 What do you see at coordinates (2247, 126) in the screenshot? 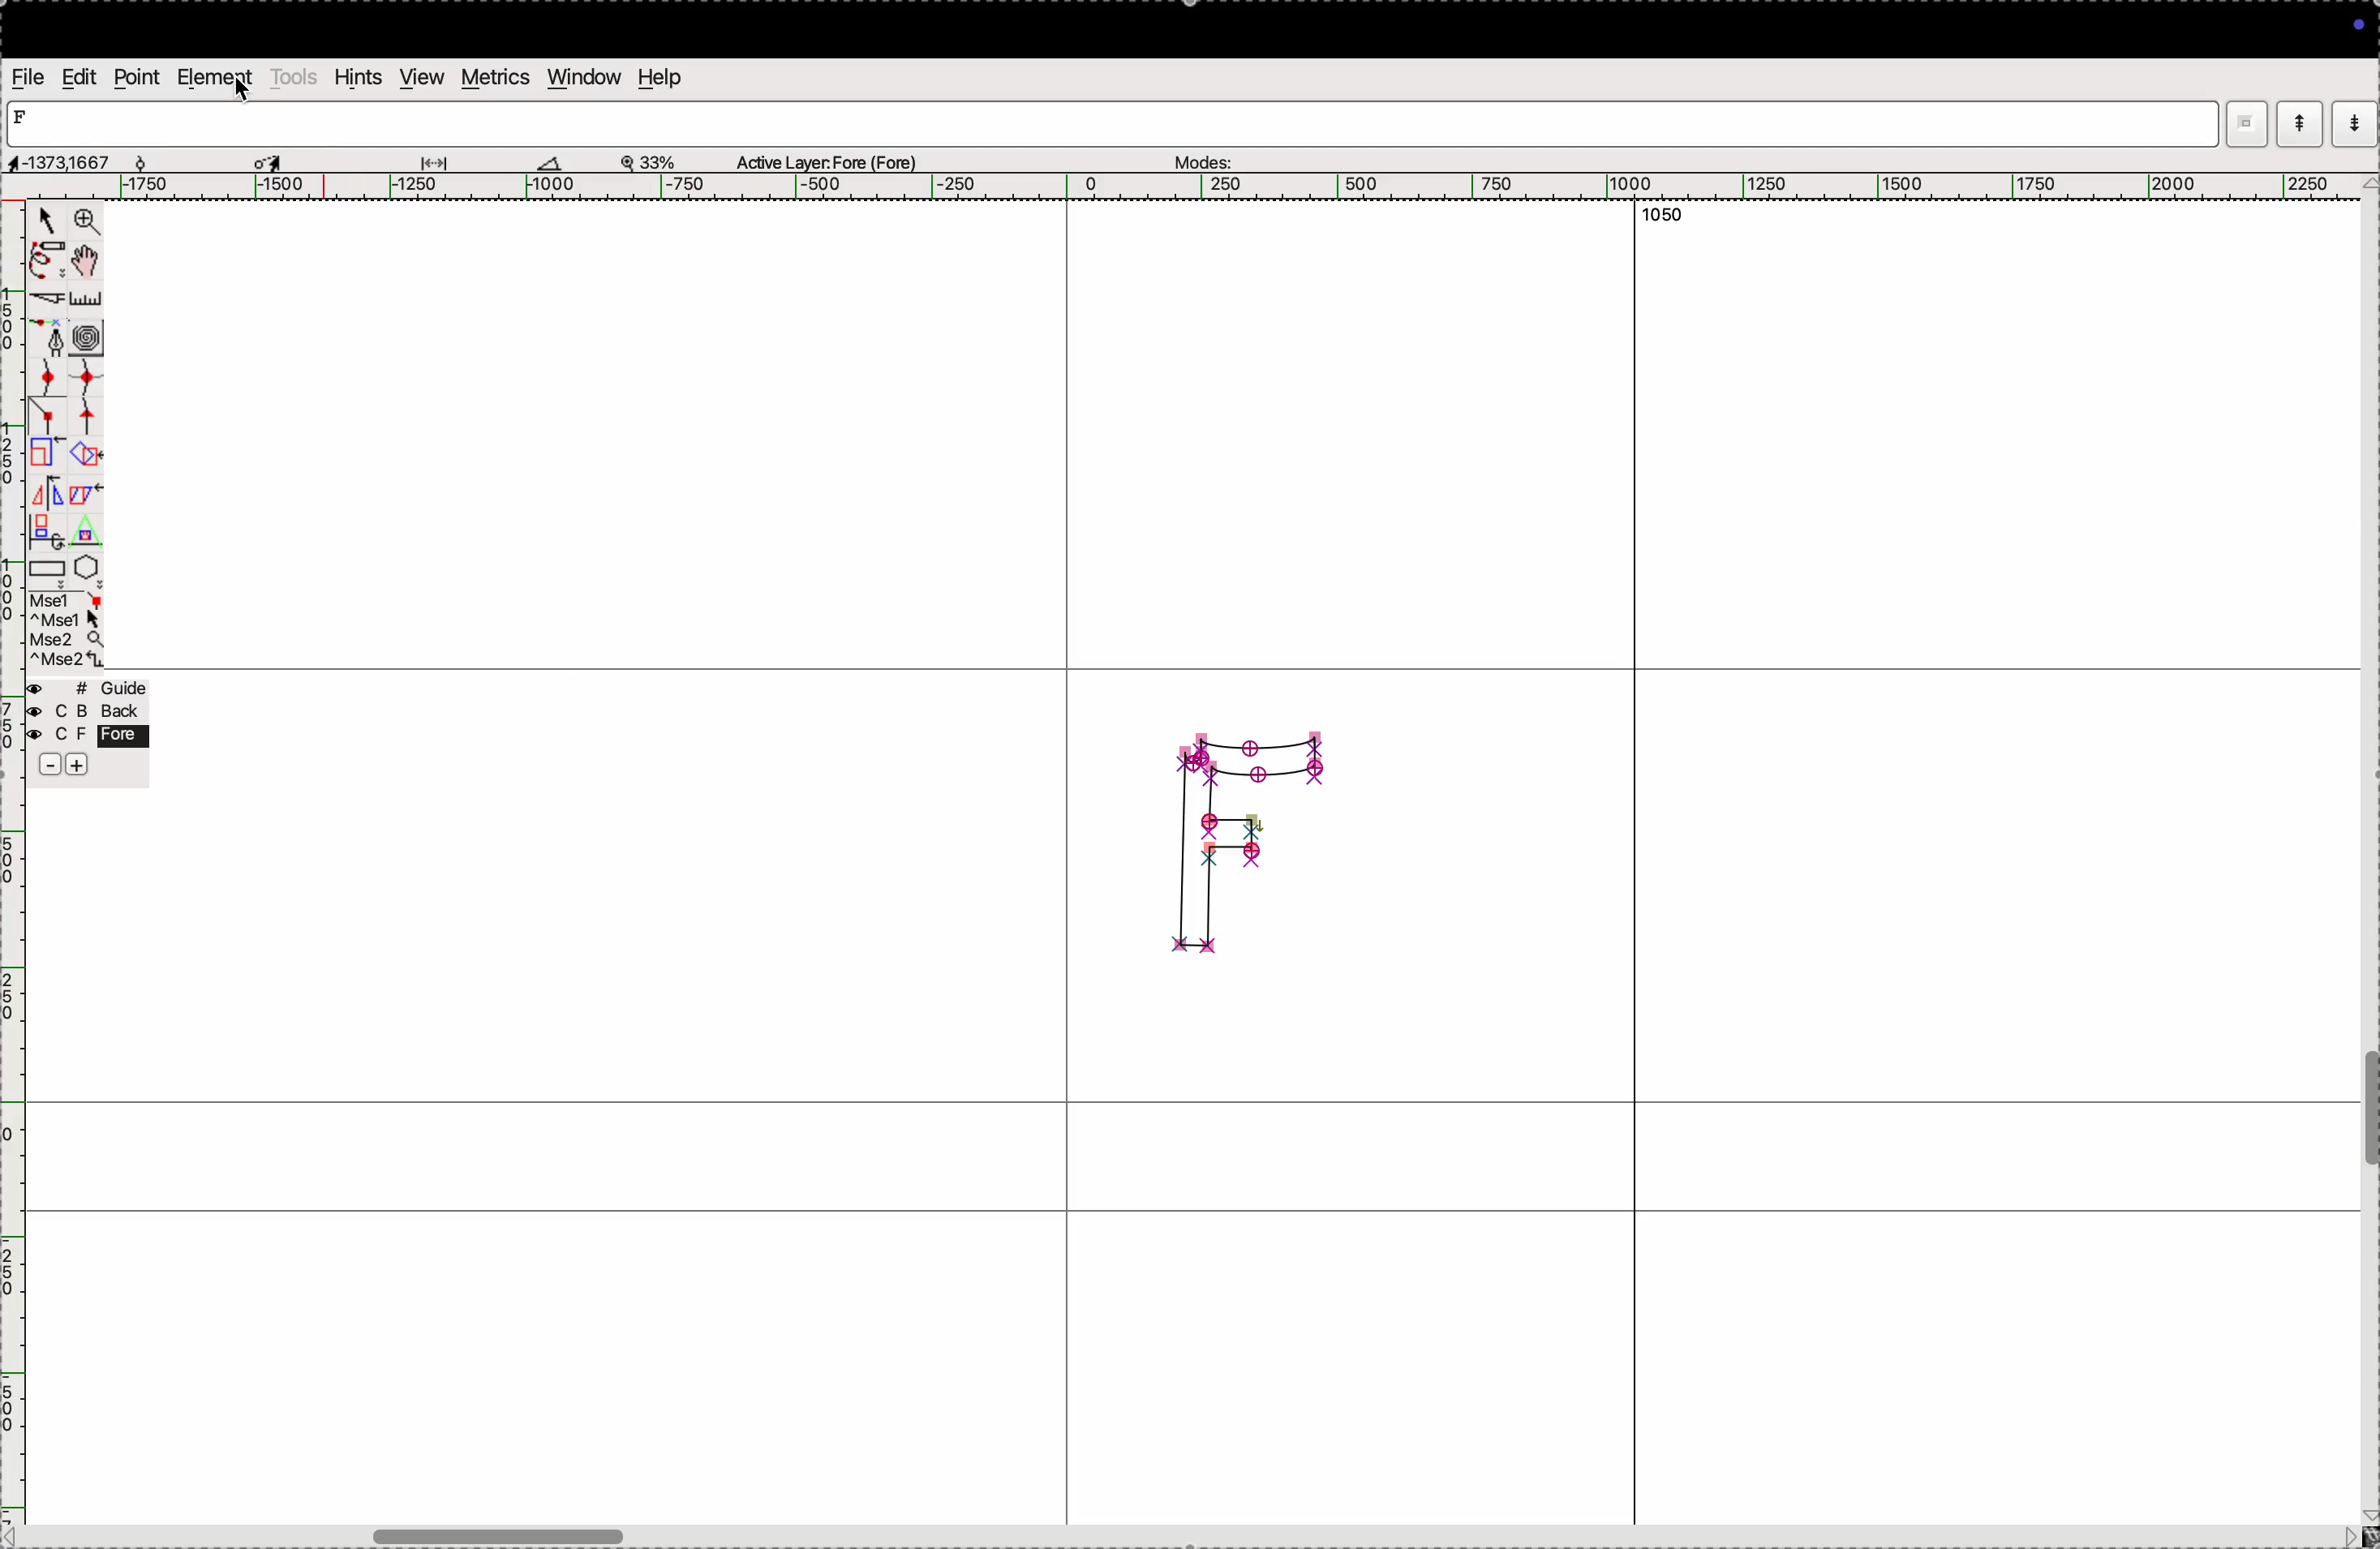
I see `window mode` at bounding box center [2247, 126].